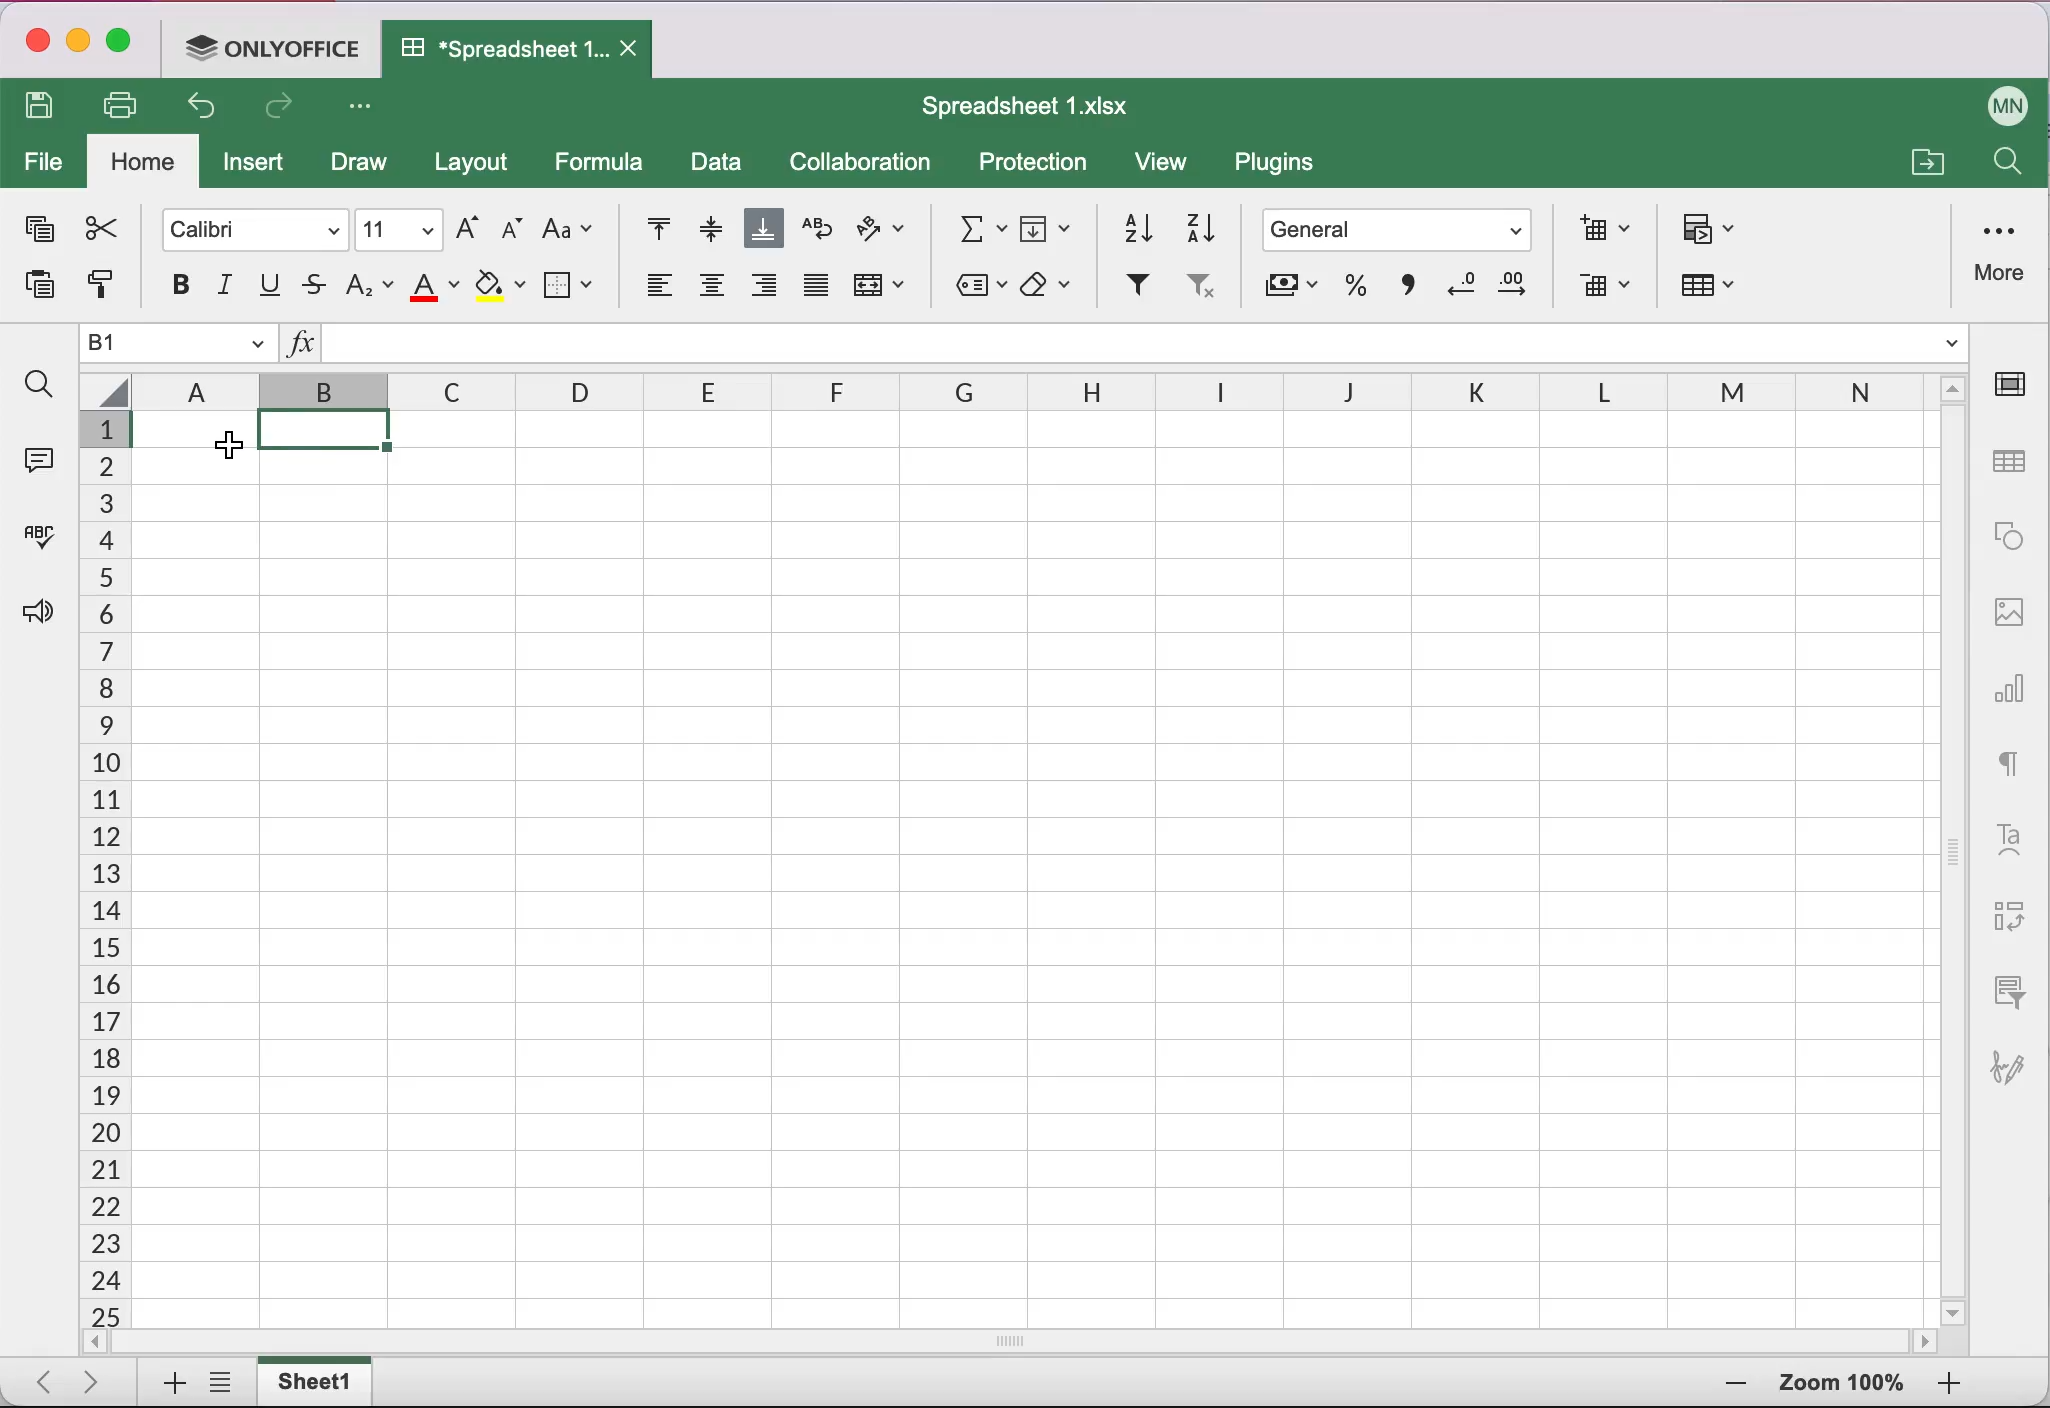  Describe the element at coordinates (817, 229) in the screenshot. I see `wrap text` at that location.